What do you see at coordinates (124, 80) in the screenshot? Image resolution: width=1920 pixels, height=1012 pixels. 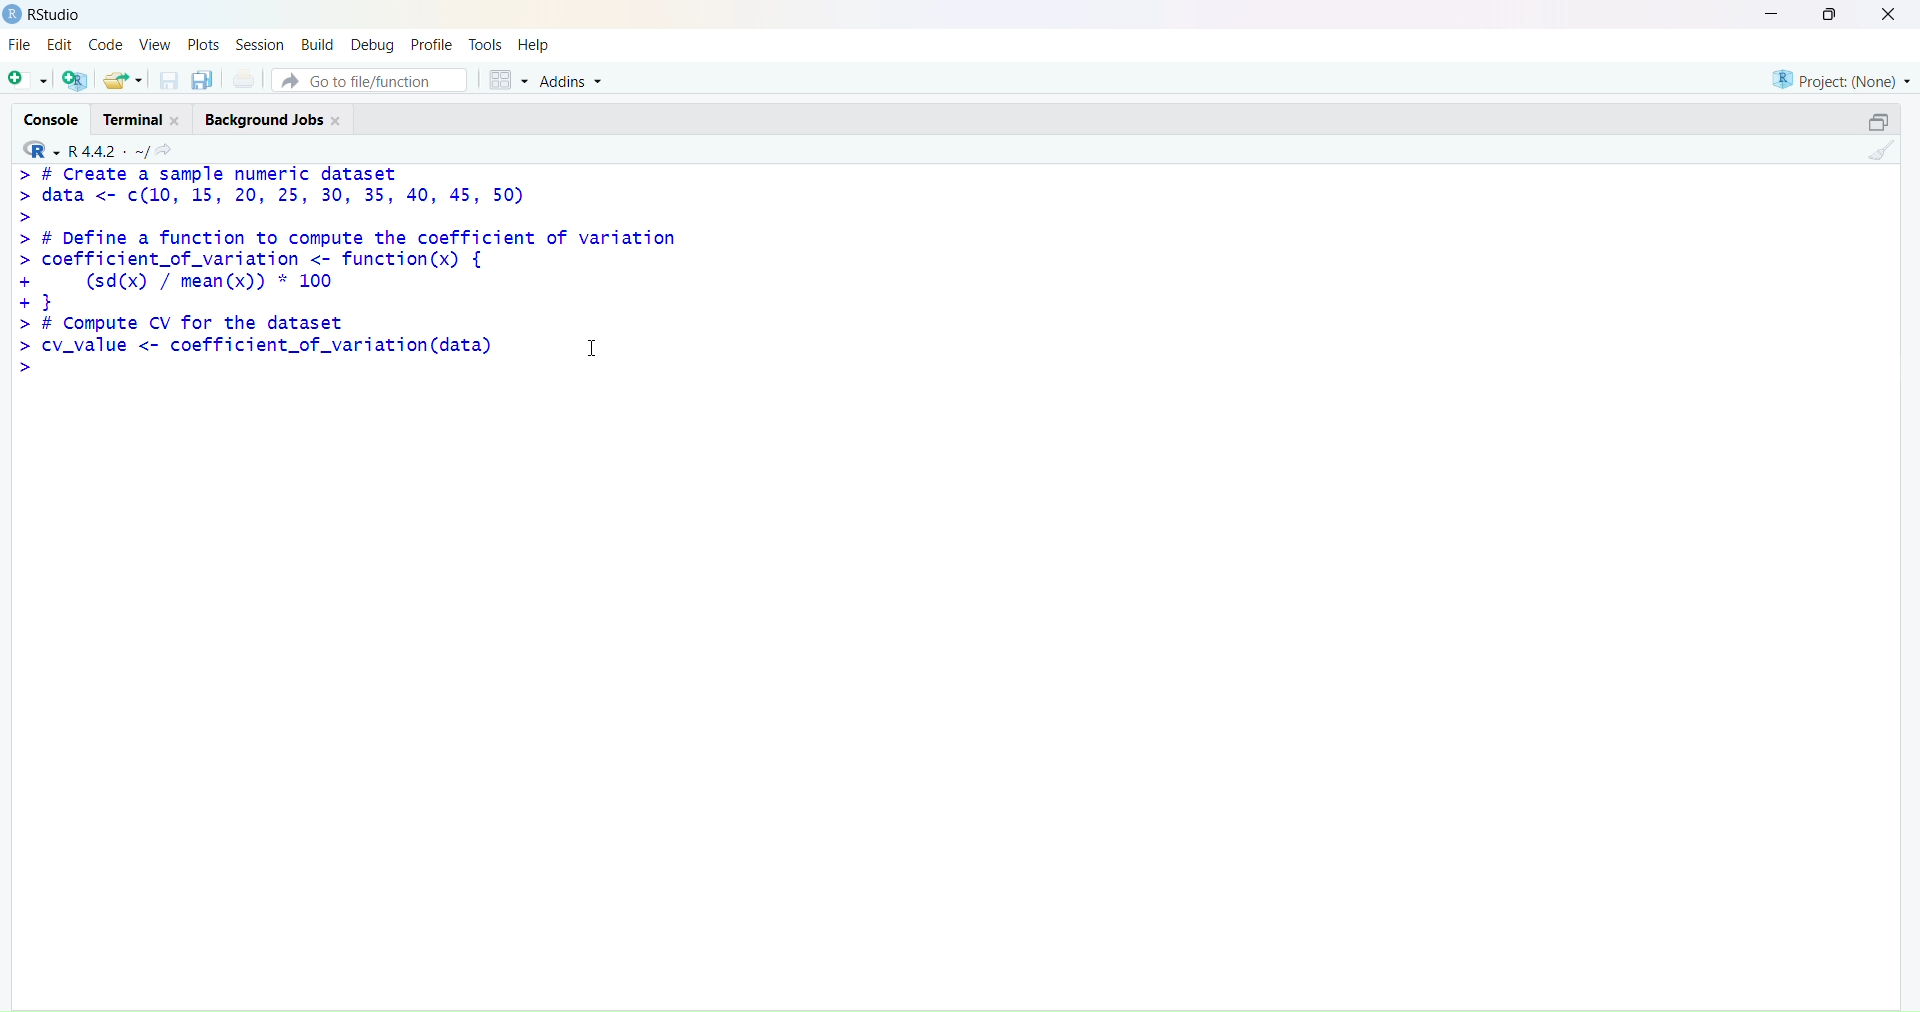 I see `share folder as` at bounding box center [124, 80].